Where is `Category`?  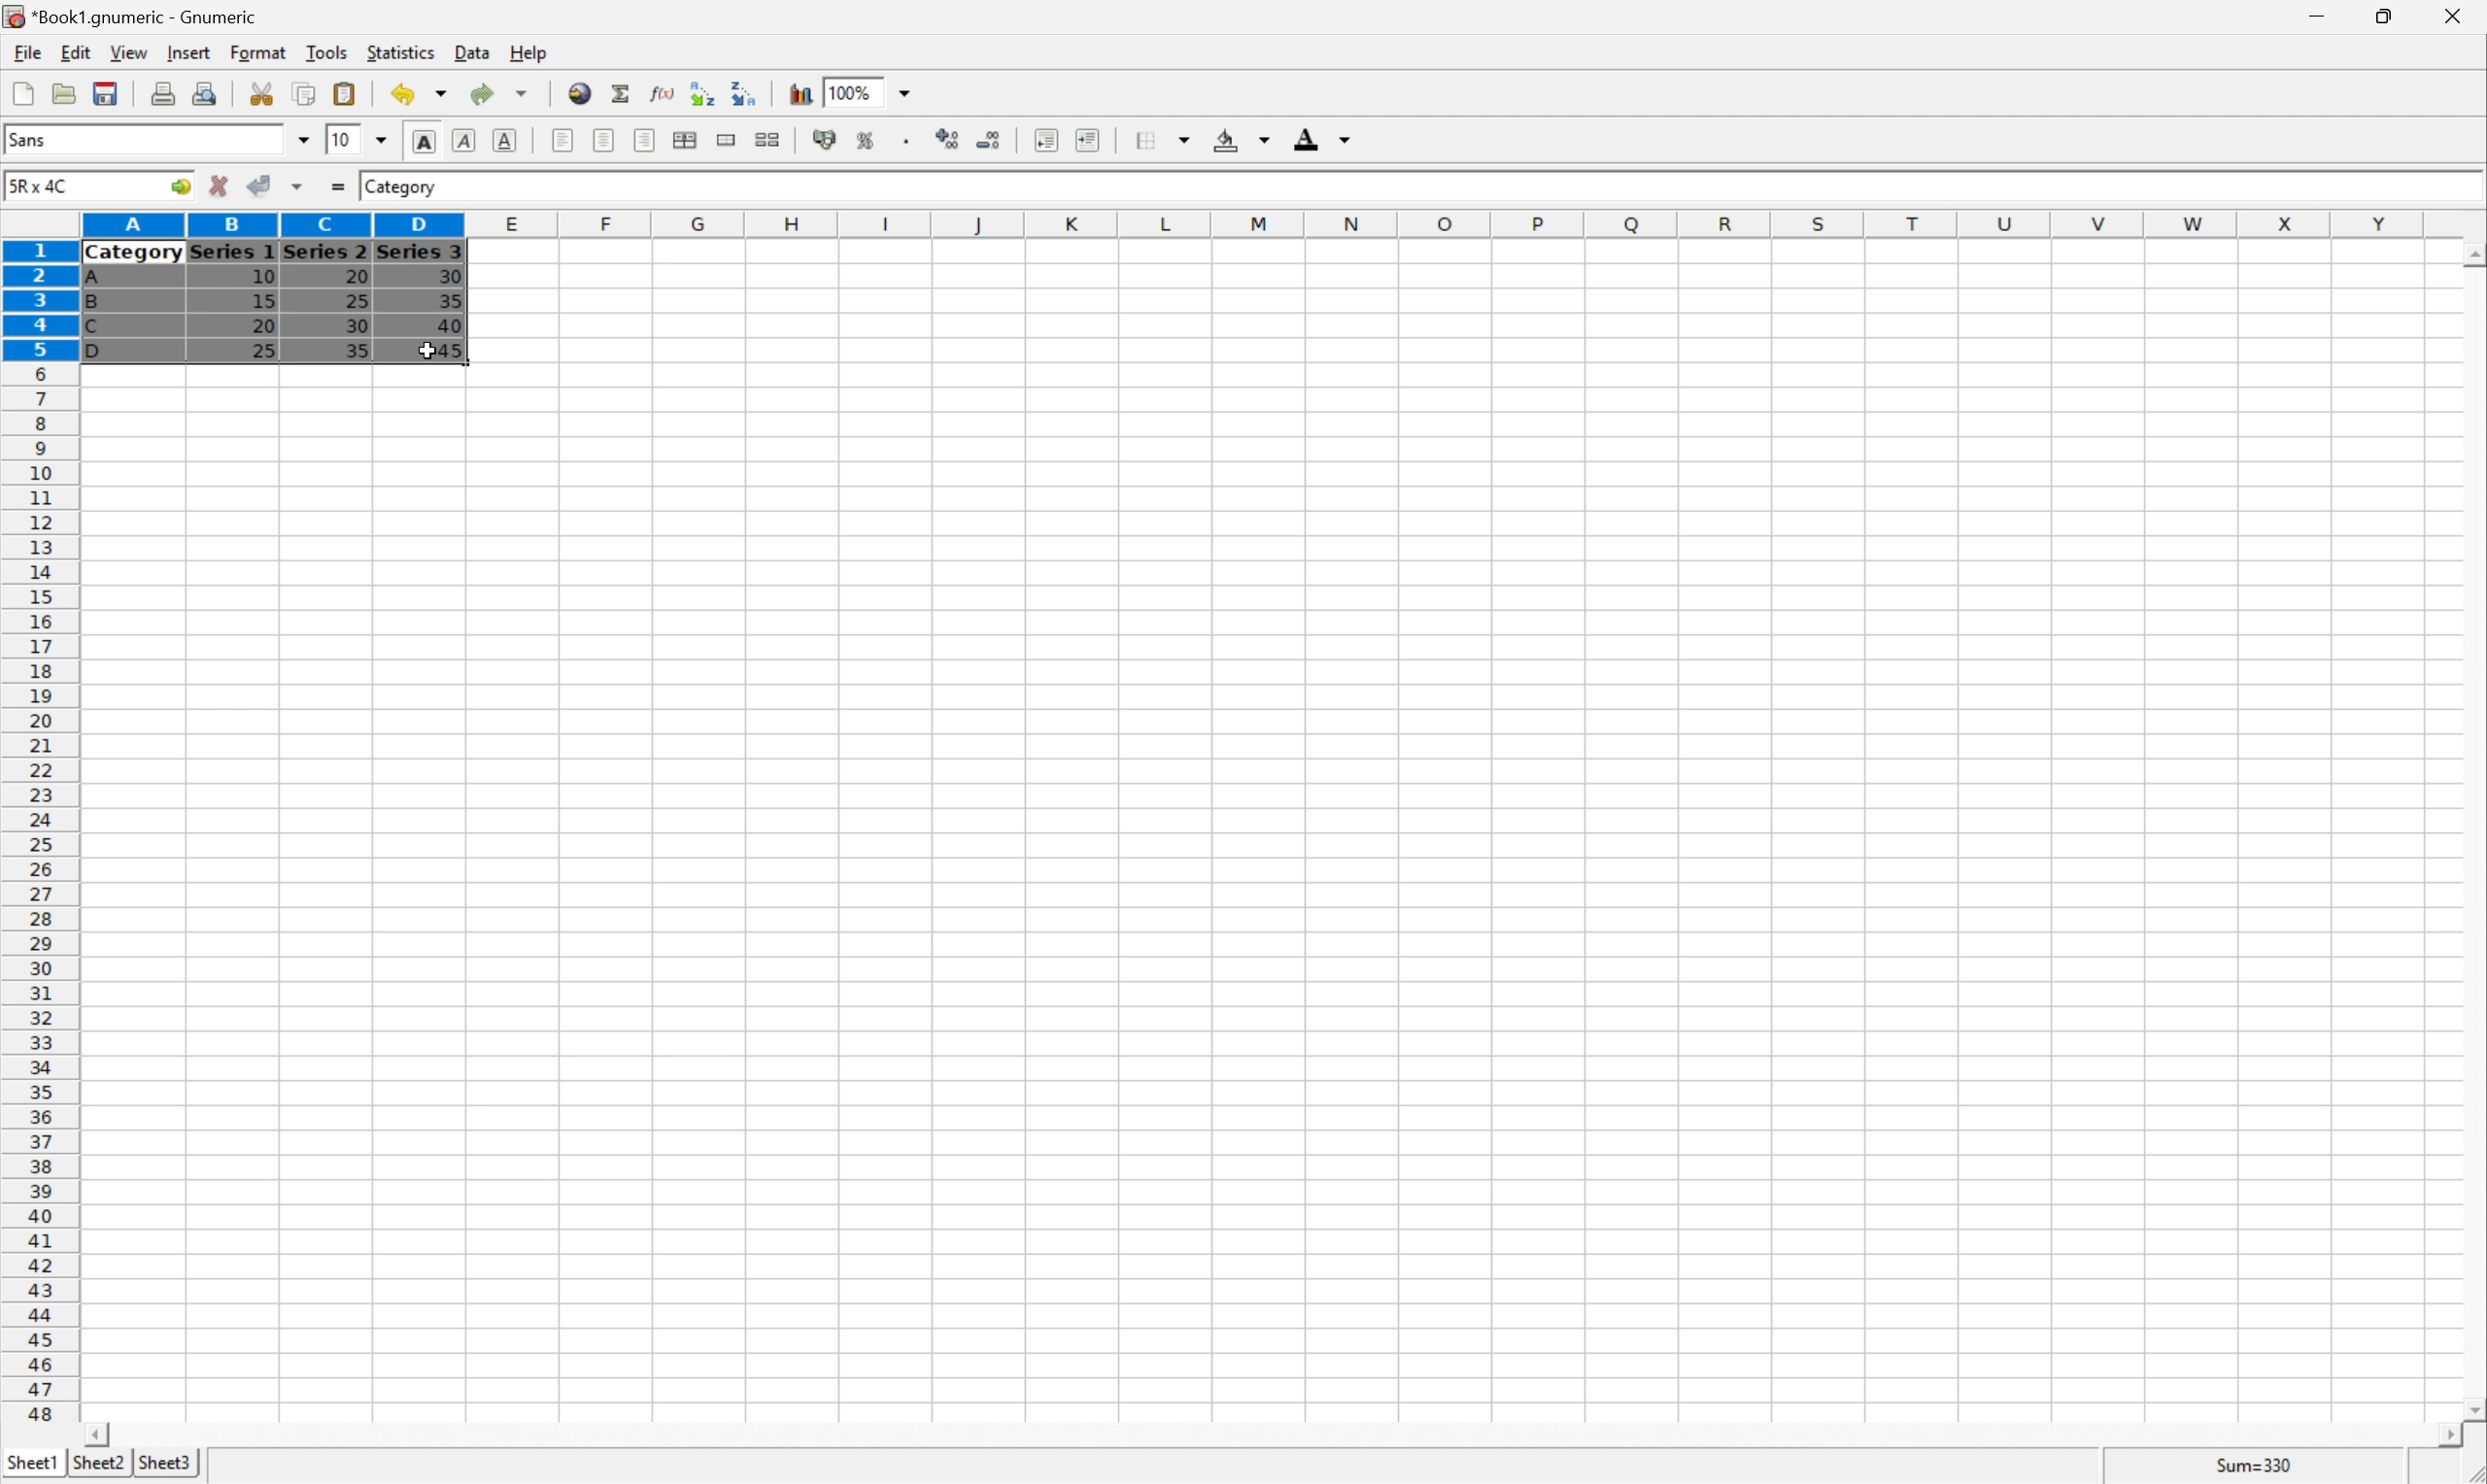
Category is located at coordinates (403, 188).